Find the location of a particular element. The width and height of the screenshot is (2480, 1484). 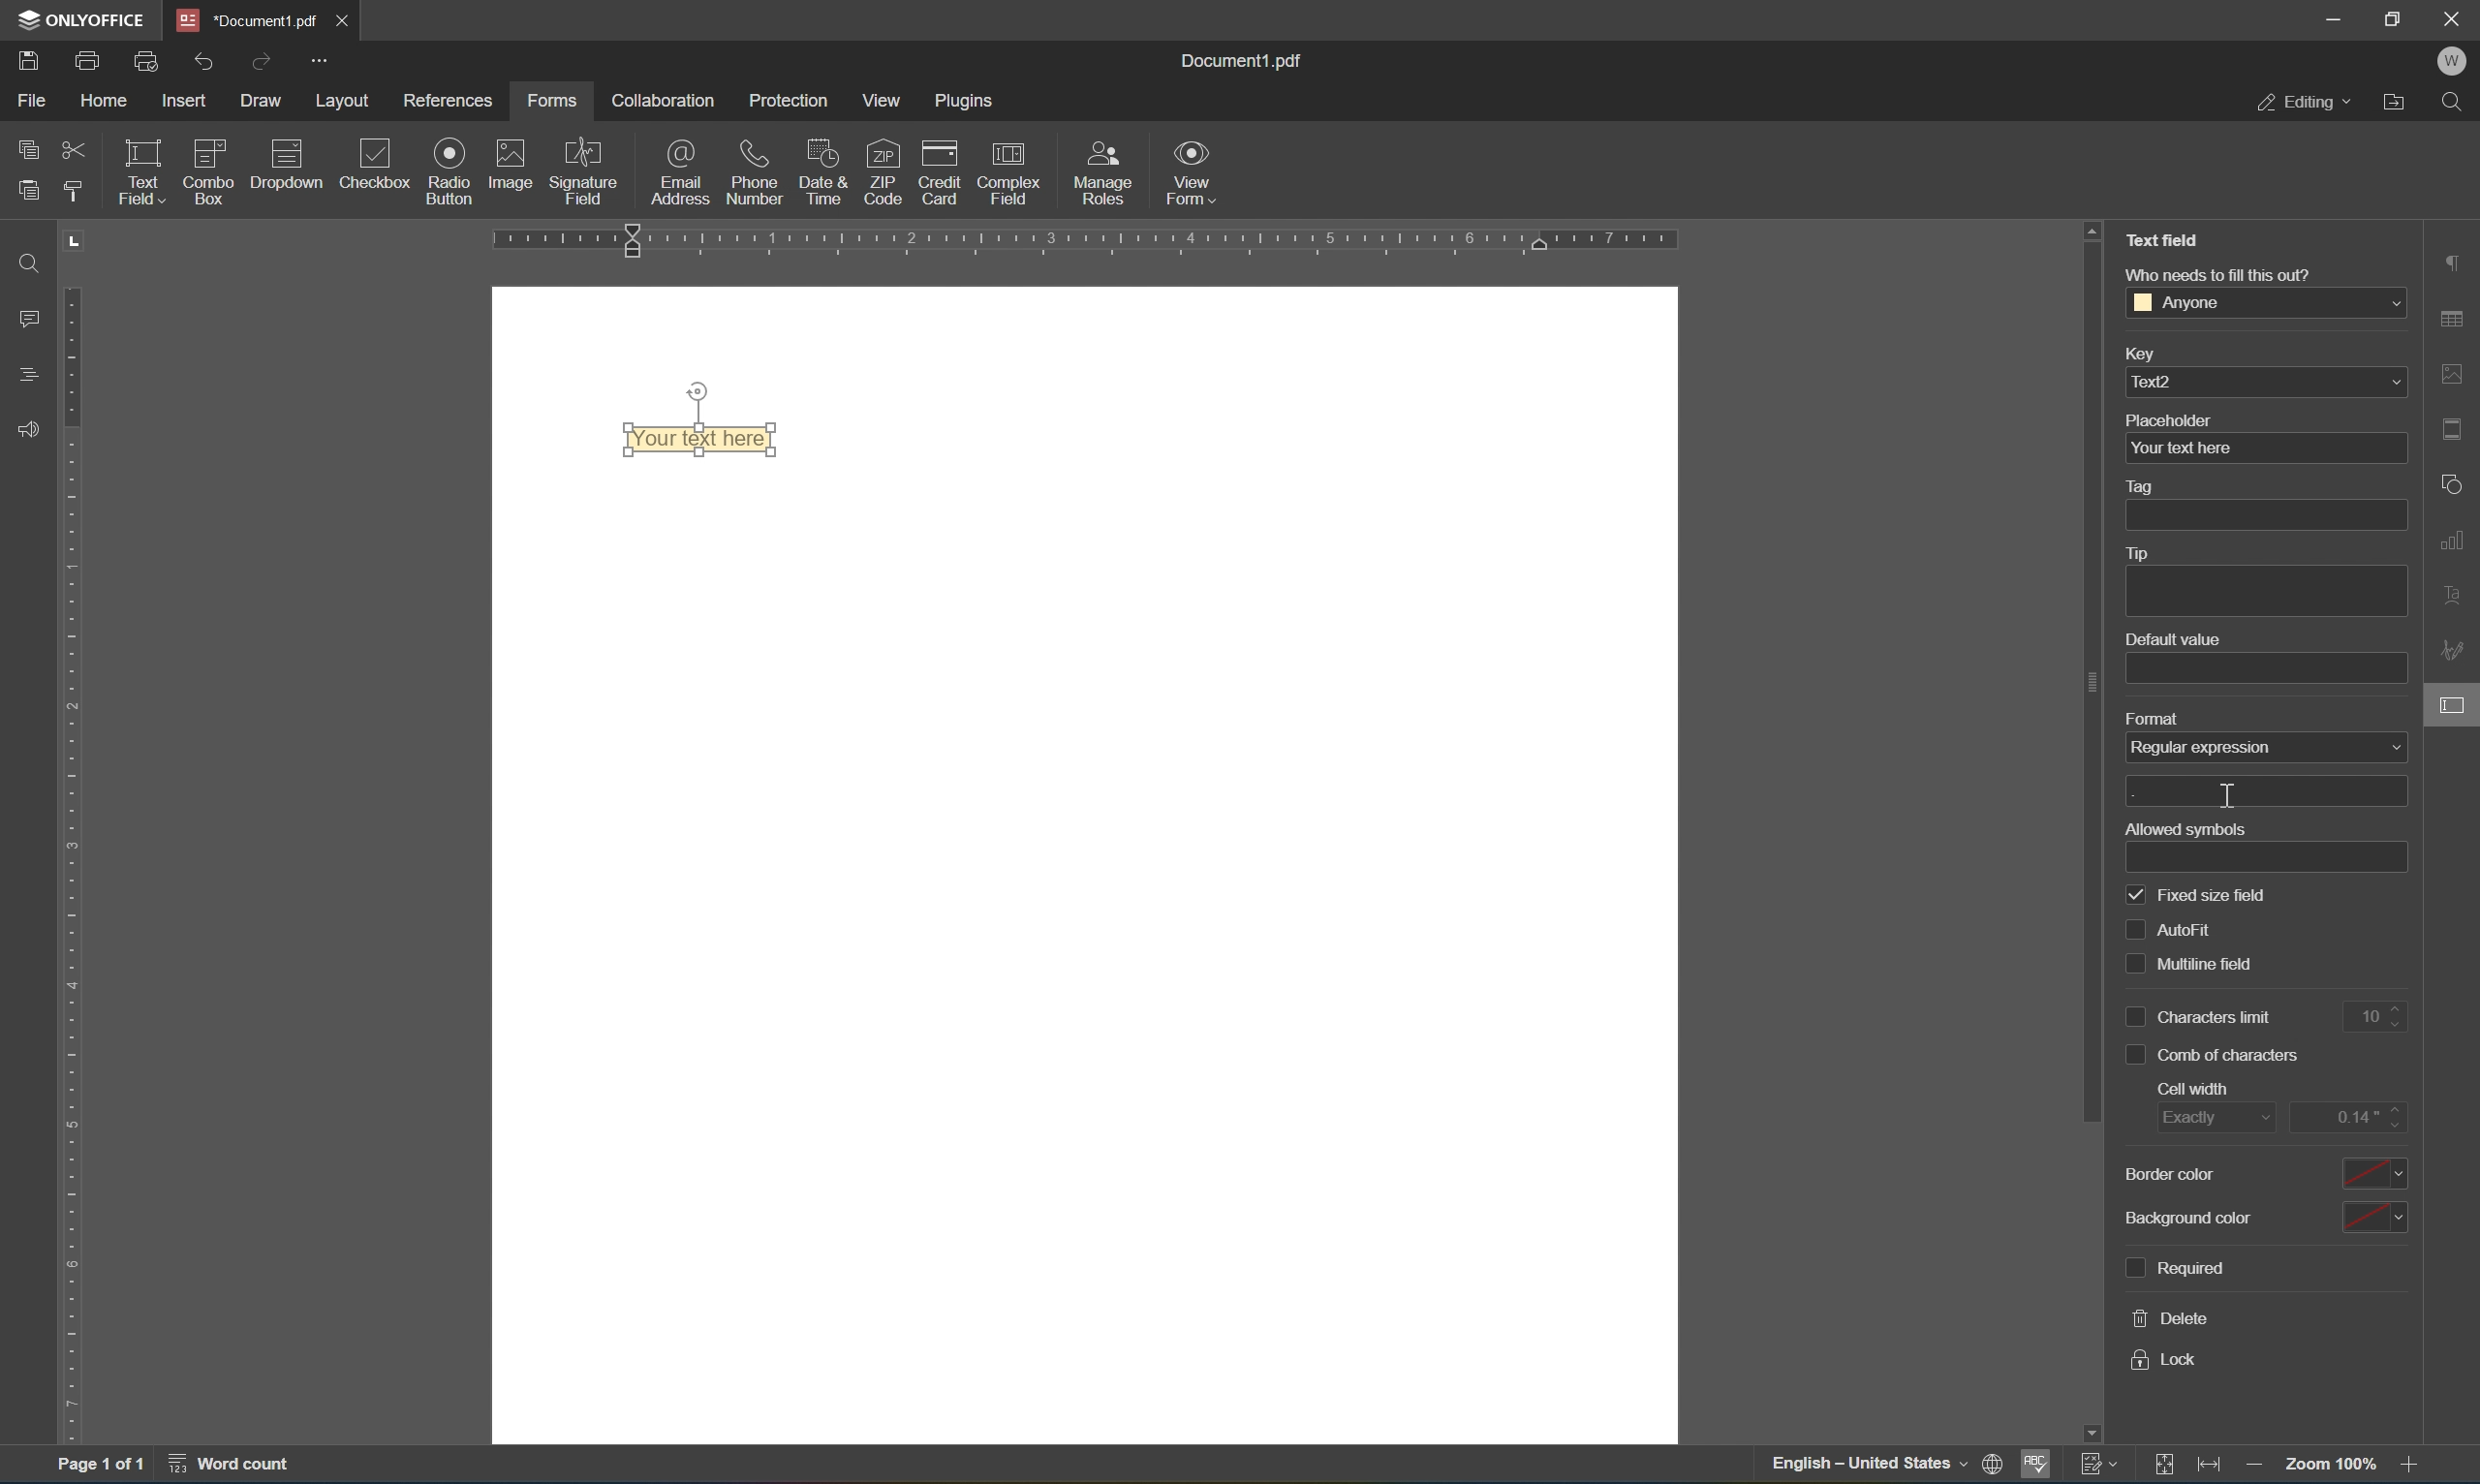

zoom 100% is located at coordinates (2328, 1462).